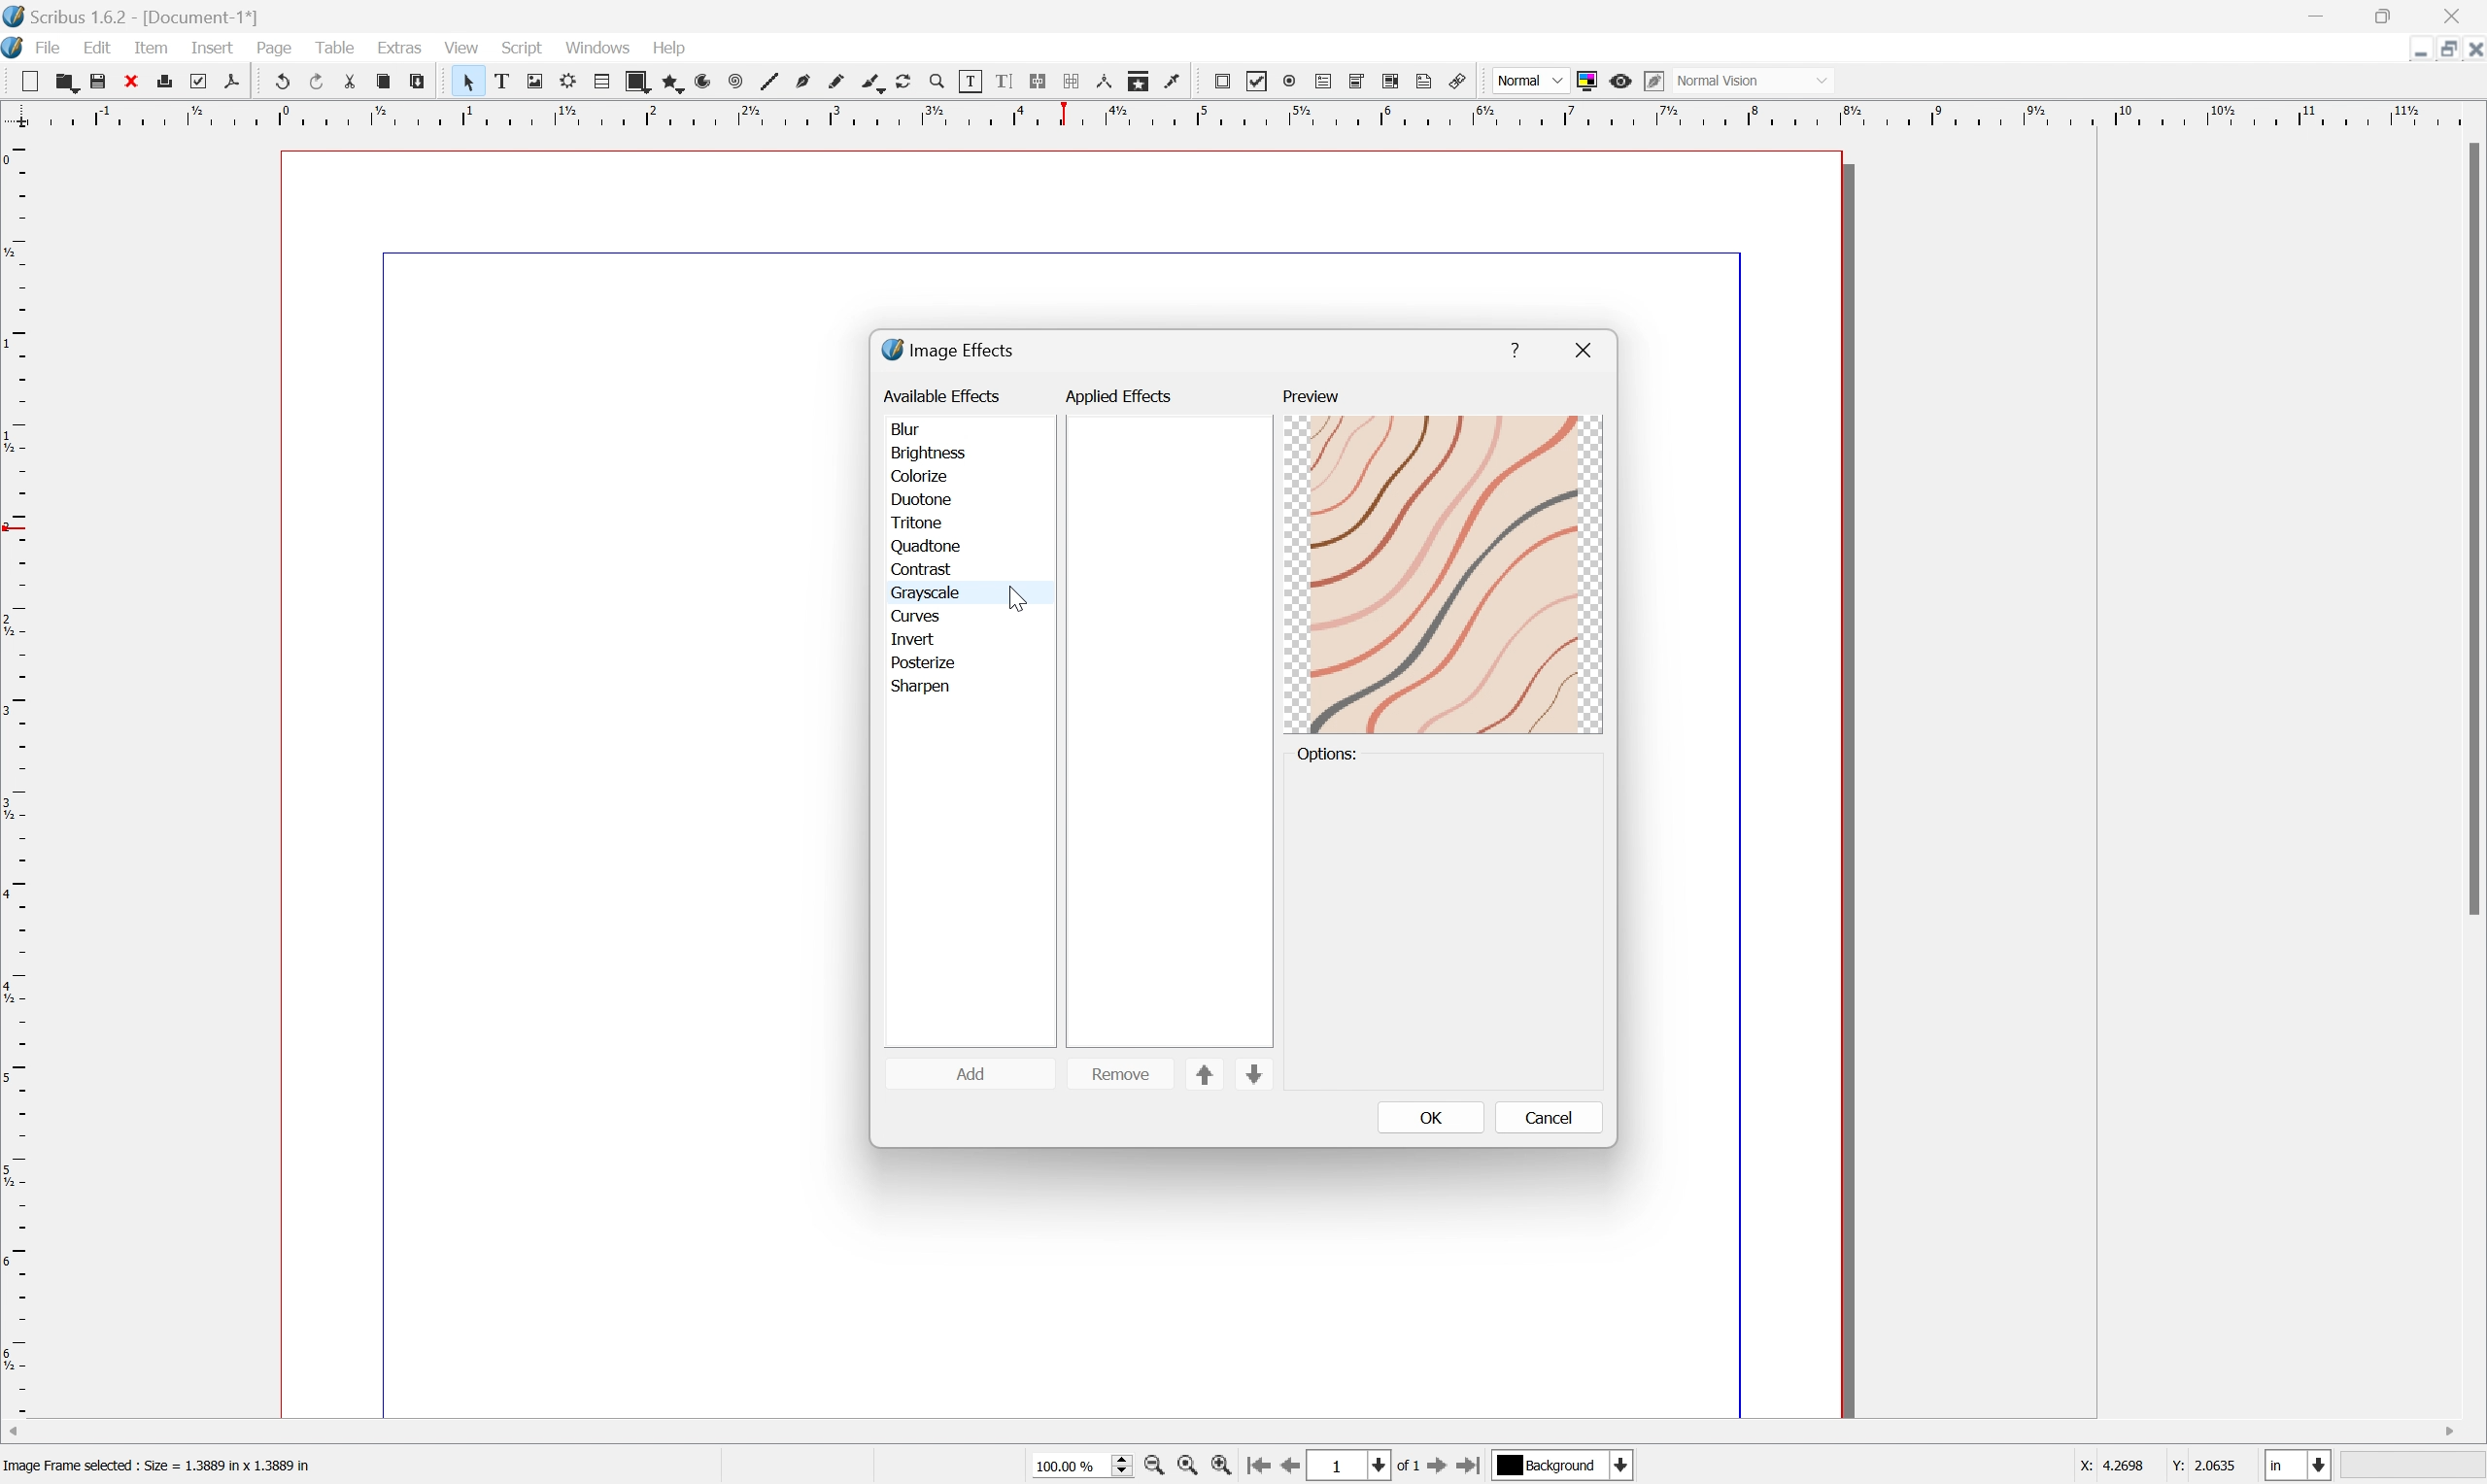 Image resolution: width=2487 pixels, height=1484 pixels. What do you see at coordinates (1081, 1464) in the screenshot?
I see `Current zoom level` at bounding box center [1081, 1464].